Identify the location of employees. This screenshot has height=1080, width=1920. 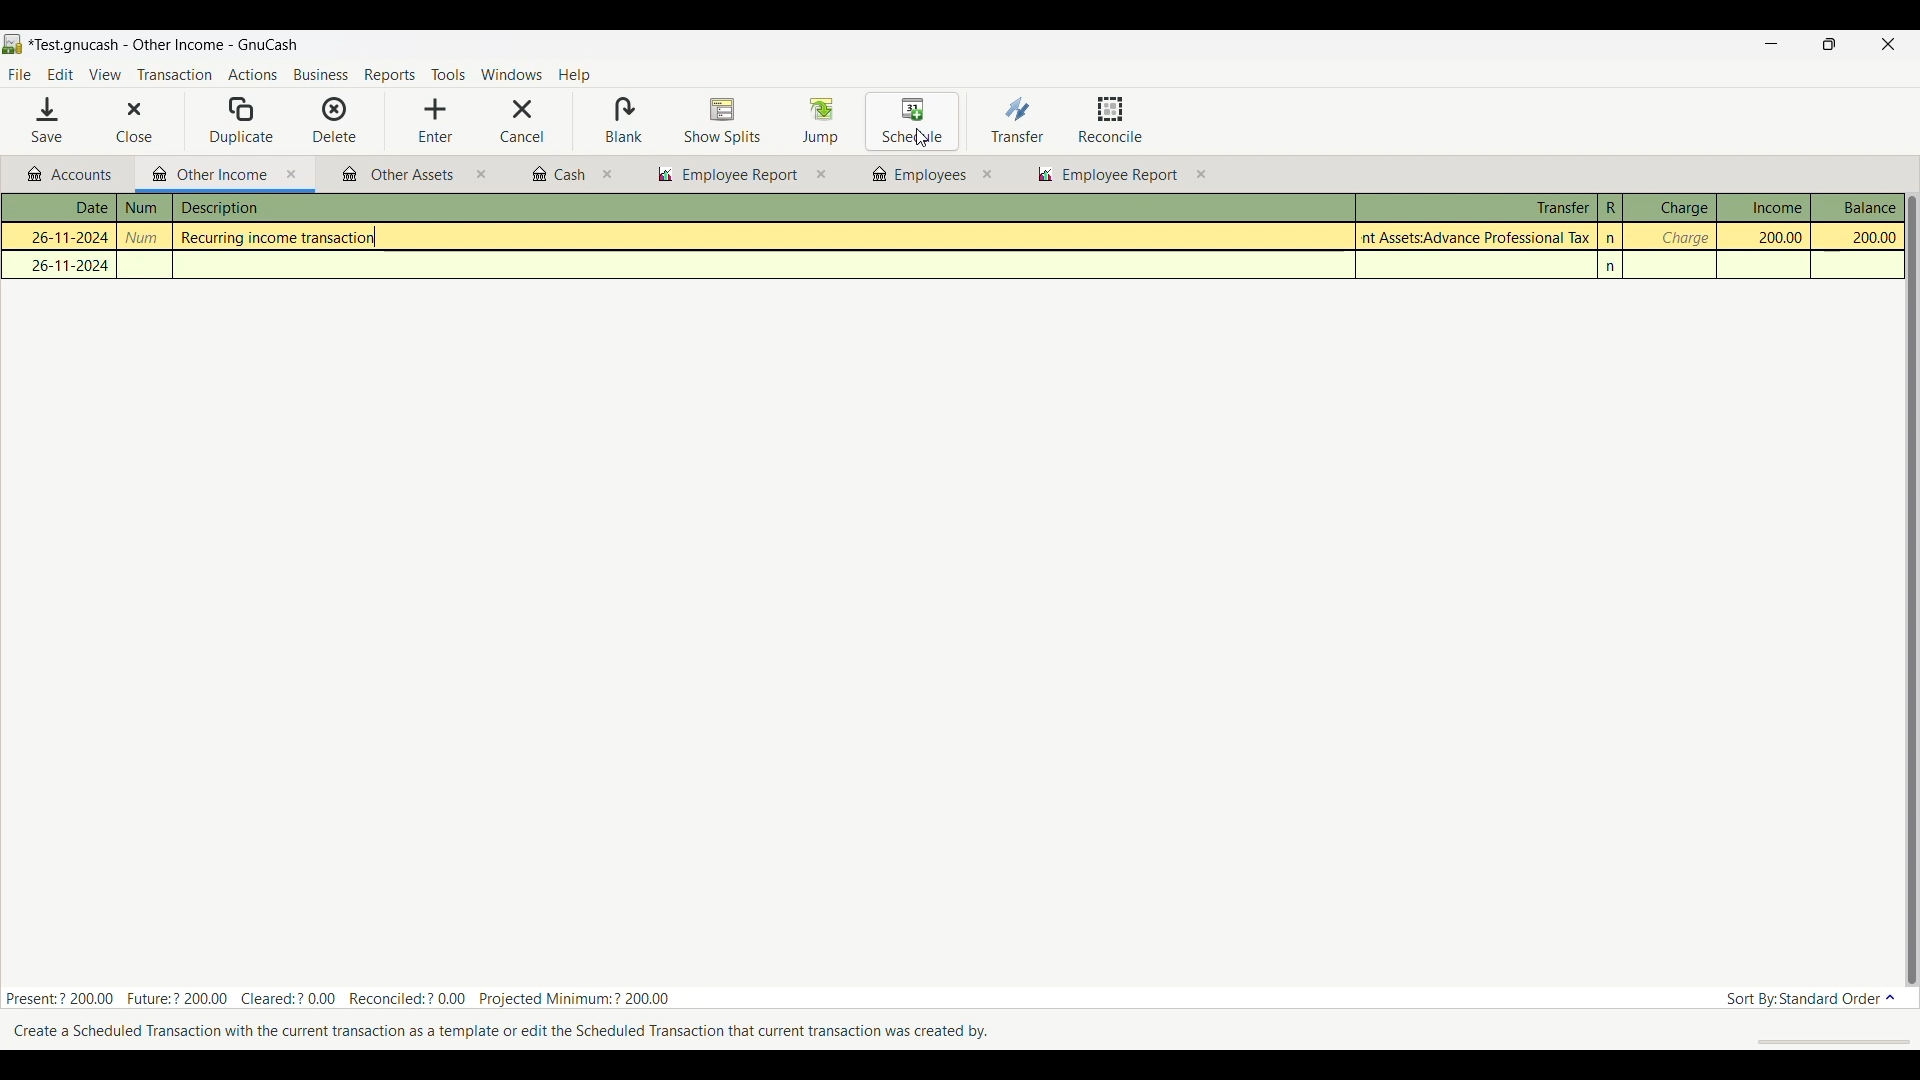
(917, 175).